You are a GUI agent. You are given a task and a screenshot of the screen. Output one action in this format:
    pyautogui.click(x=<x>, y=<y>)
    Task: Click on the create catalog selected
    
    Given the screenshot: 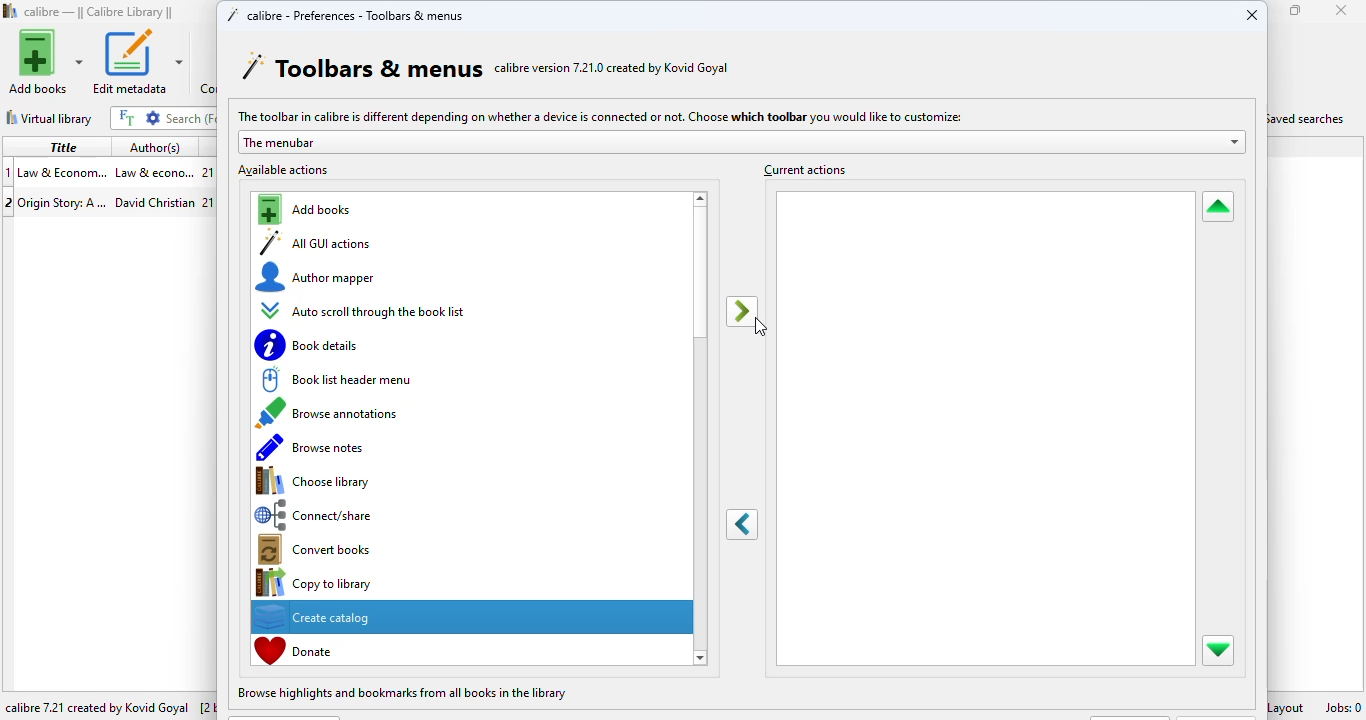 What is the action you would take?
    pyautogui.click(x=470, y=616)
    